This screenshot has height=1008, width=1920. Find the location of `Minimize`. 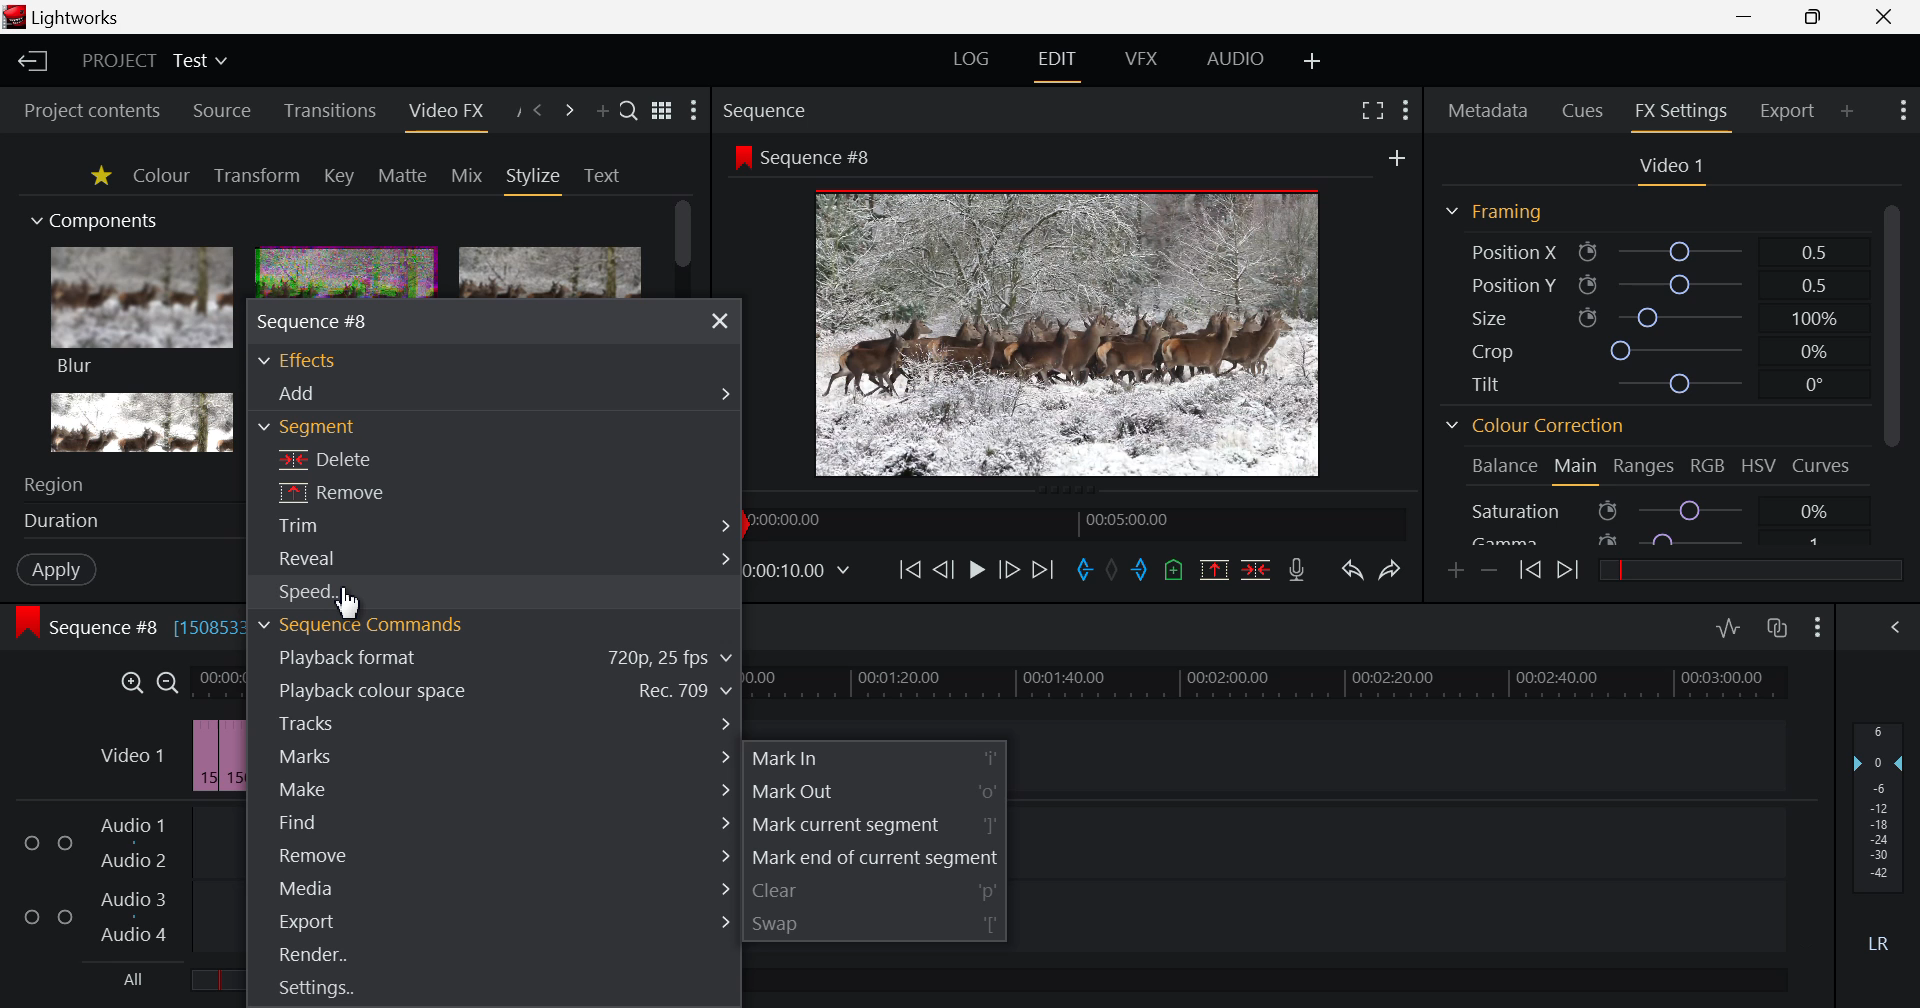

Minimize is located at coordinates (1814, 18).